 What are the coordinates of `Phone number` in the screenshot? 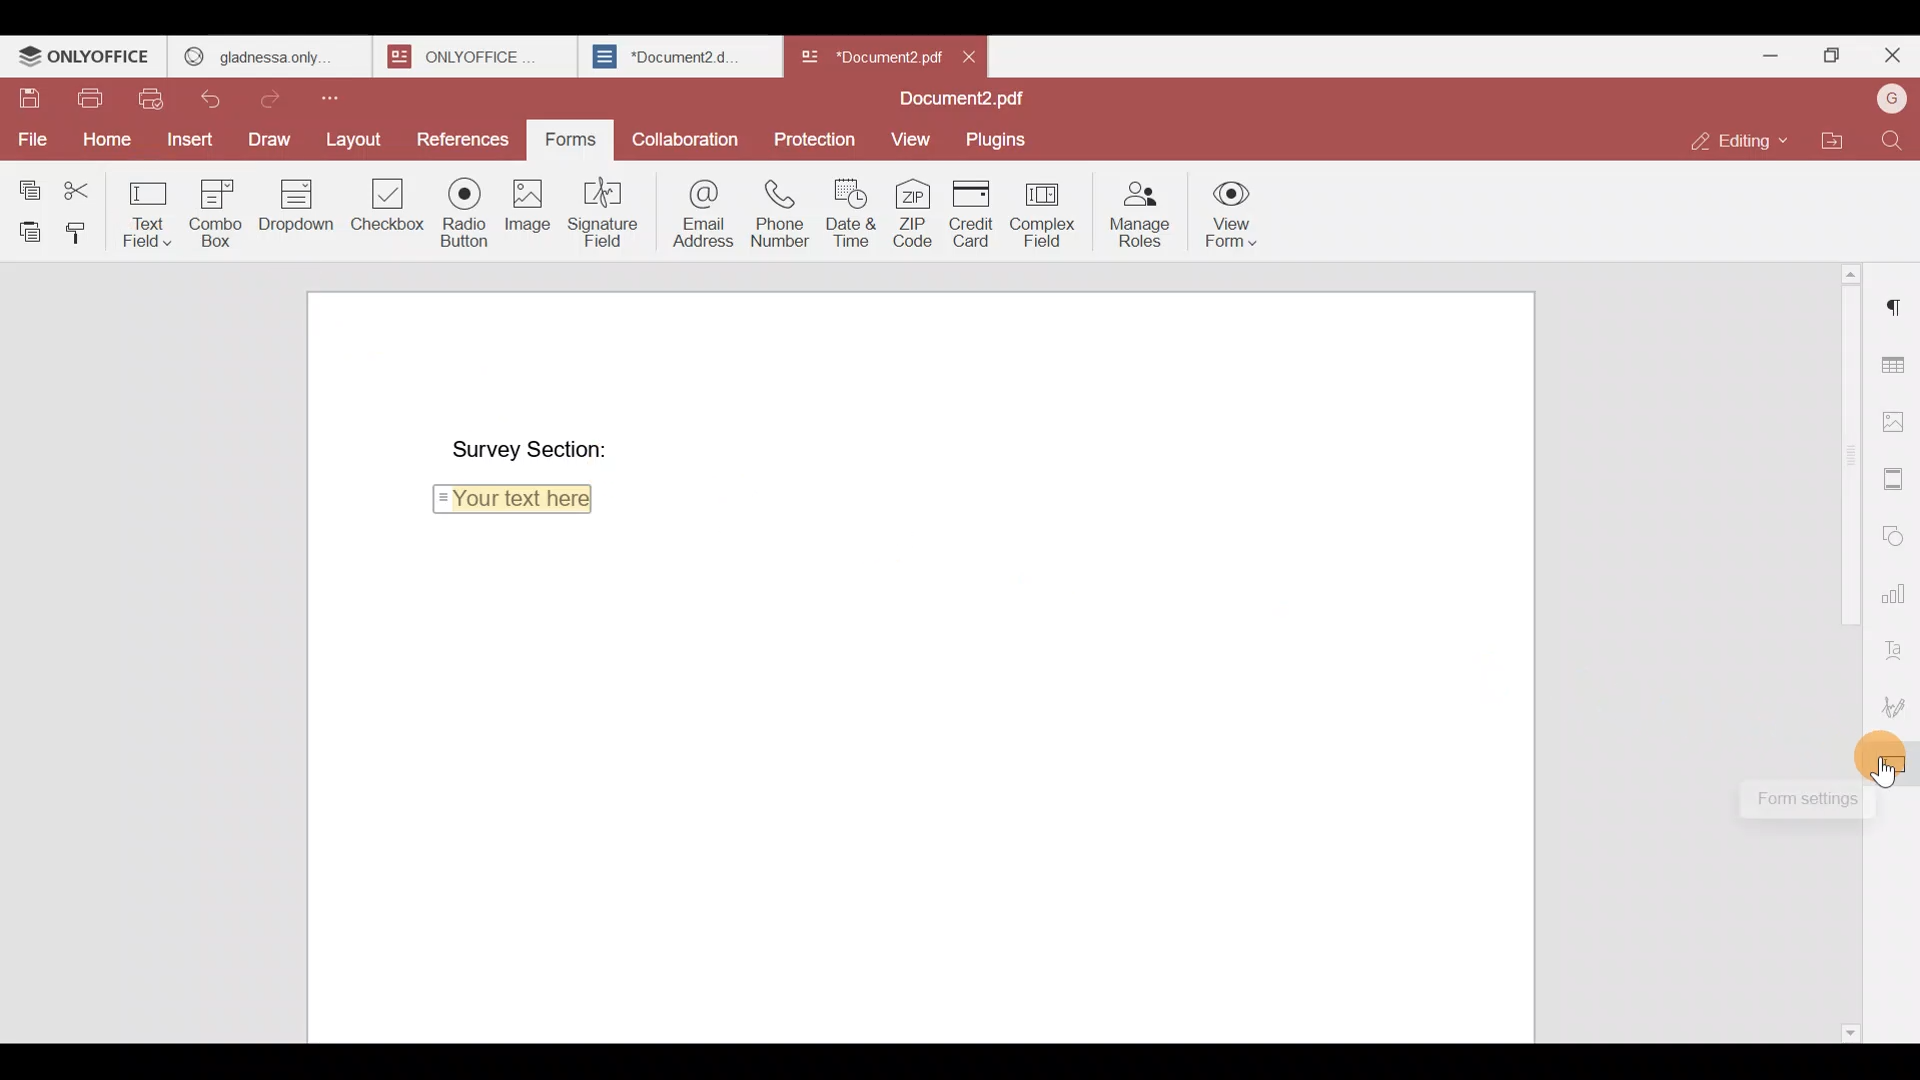 It's located at (782, 212).